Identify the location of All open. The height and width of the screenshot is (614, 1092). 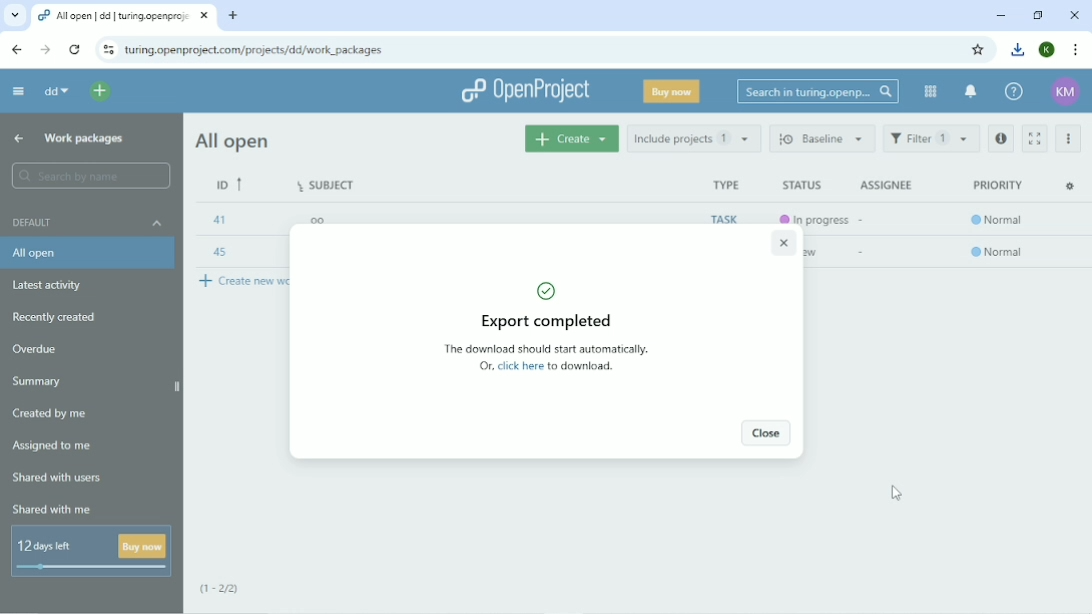
(235, 141).